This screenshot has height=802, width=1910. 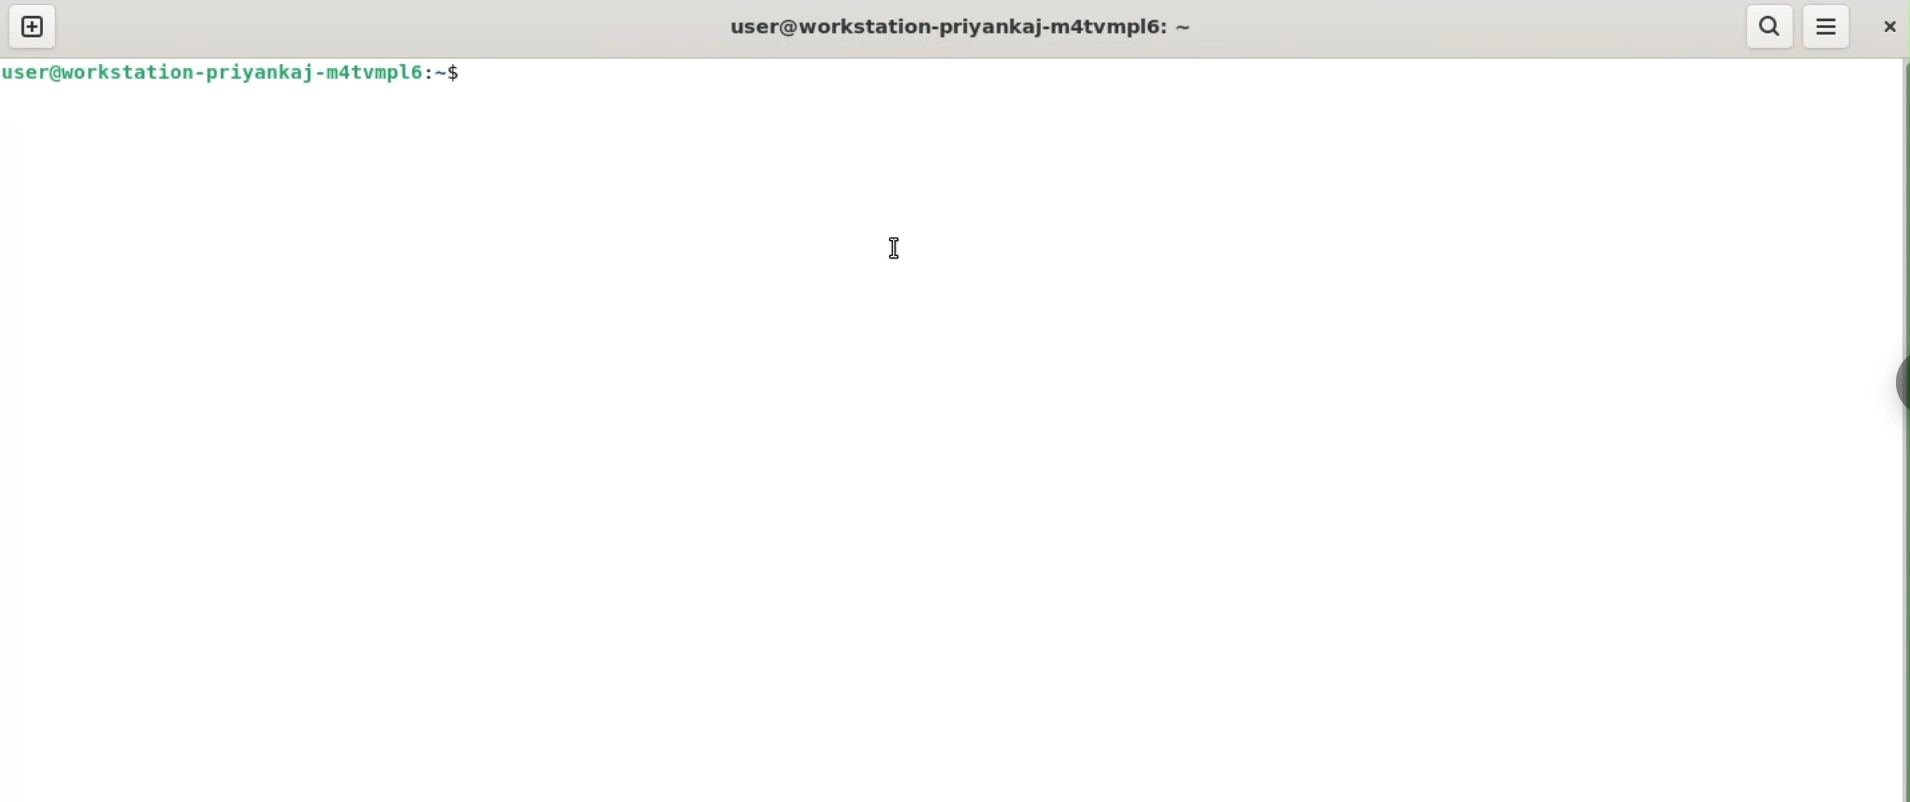 What do you see at coordinates (1769, 26) in the screenshot?
I see `search` at bounding box center [1769, 26].